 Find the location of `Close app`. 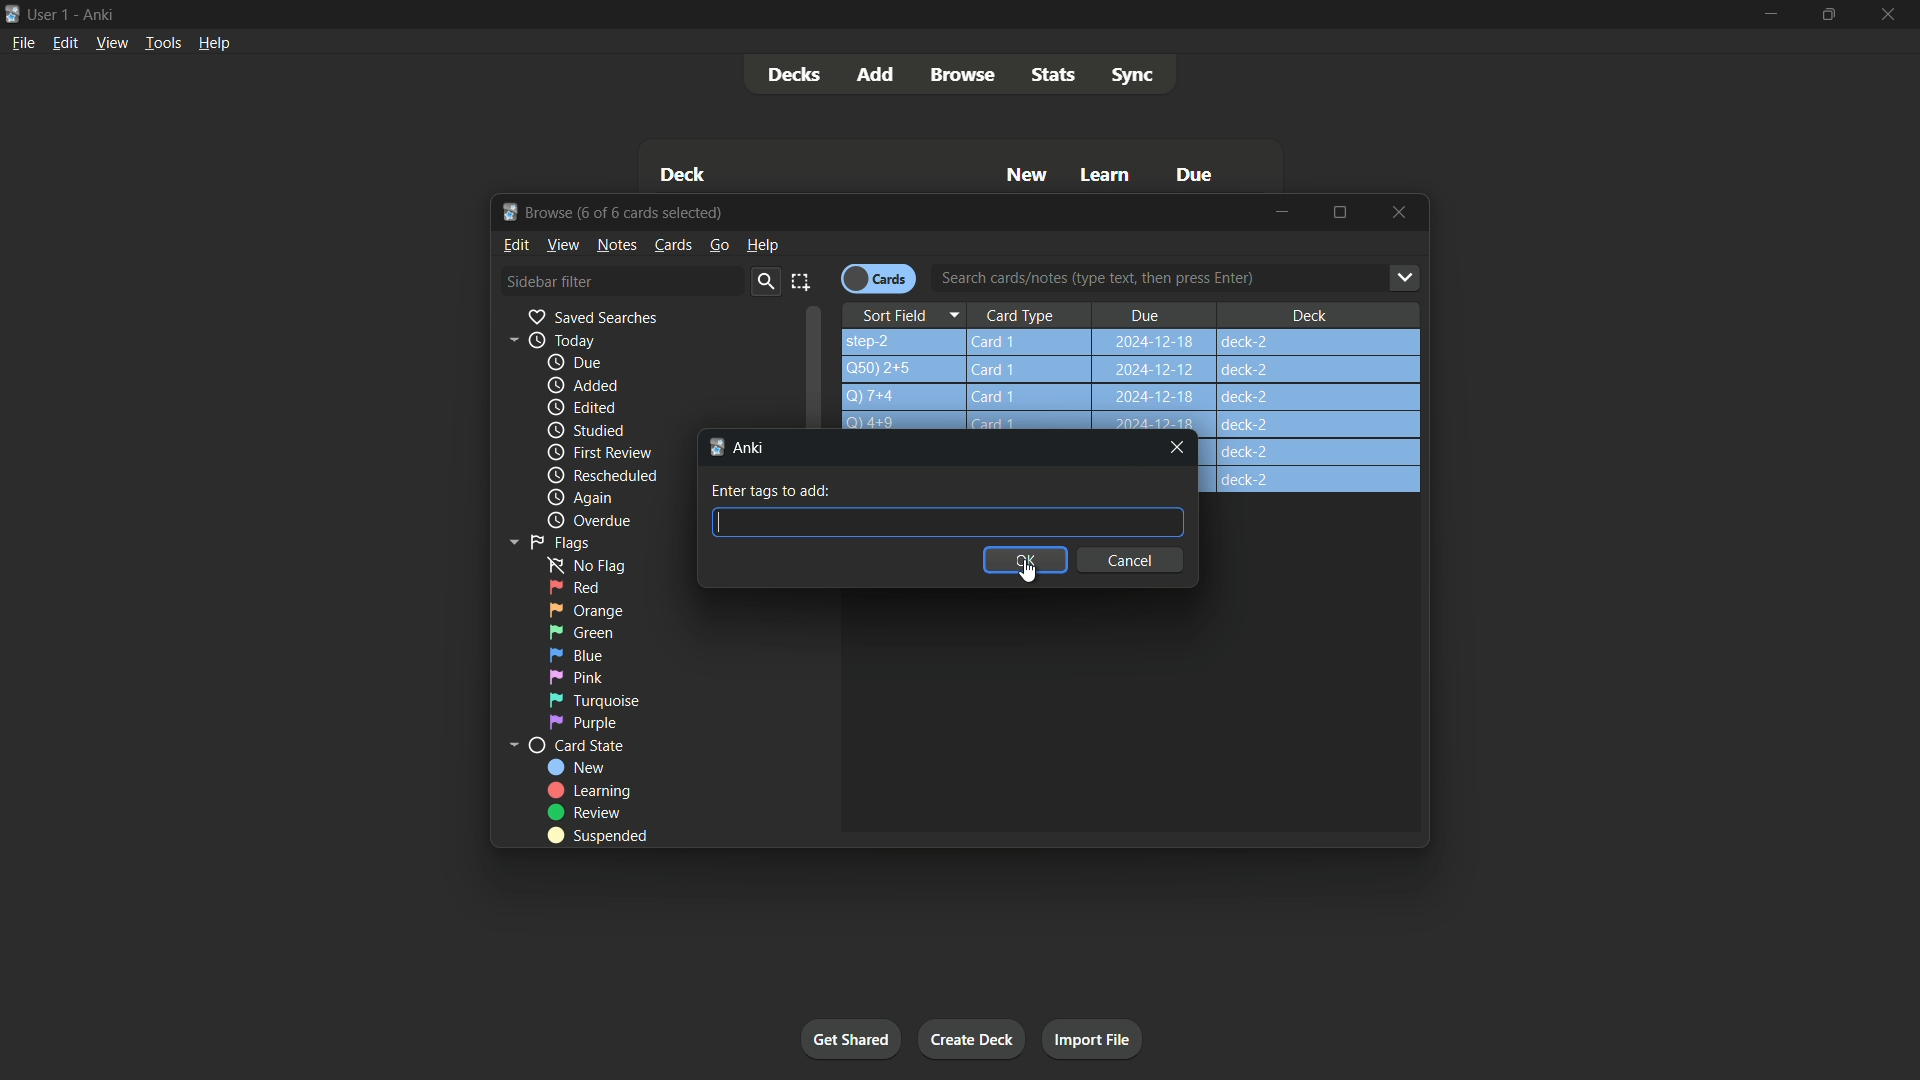

Close app is located at coordinates (1894, 14).